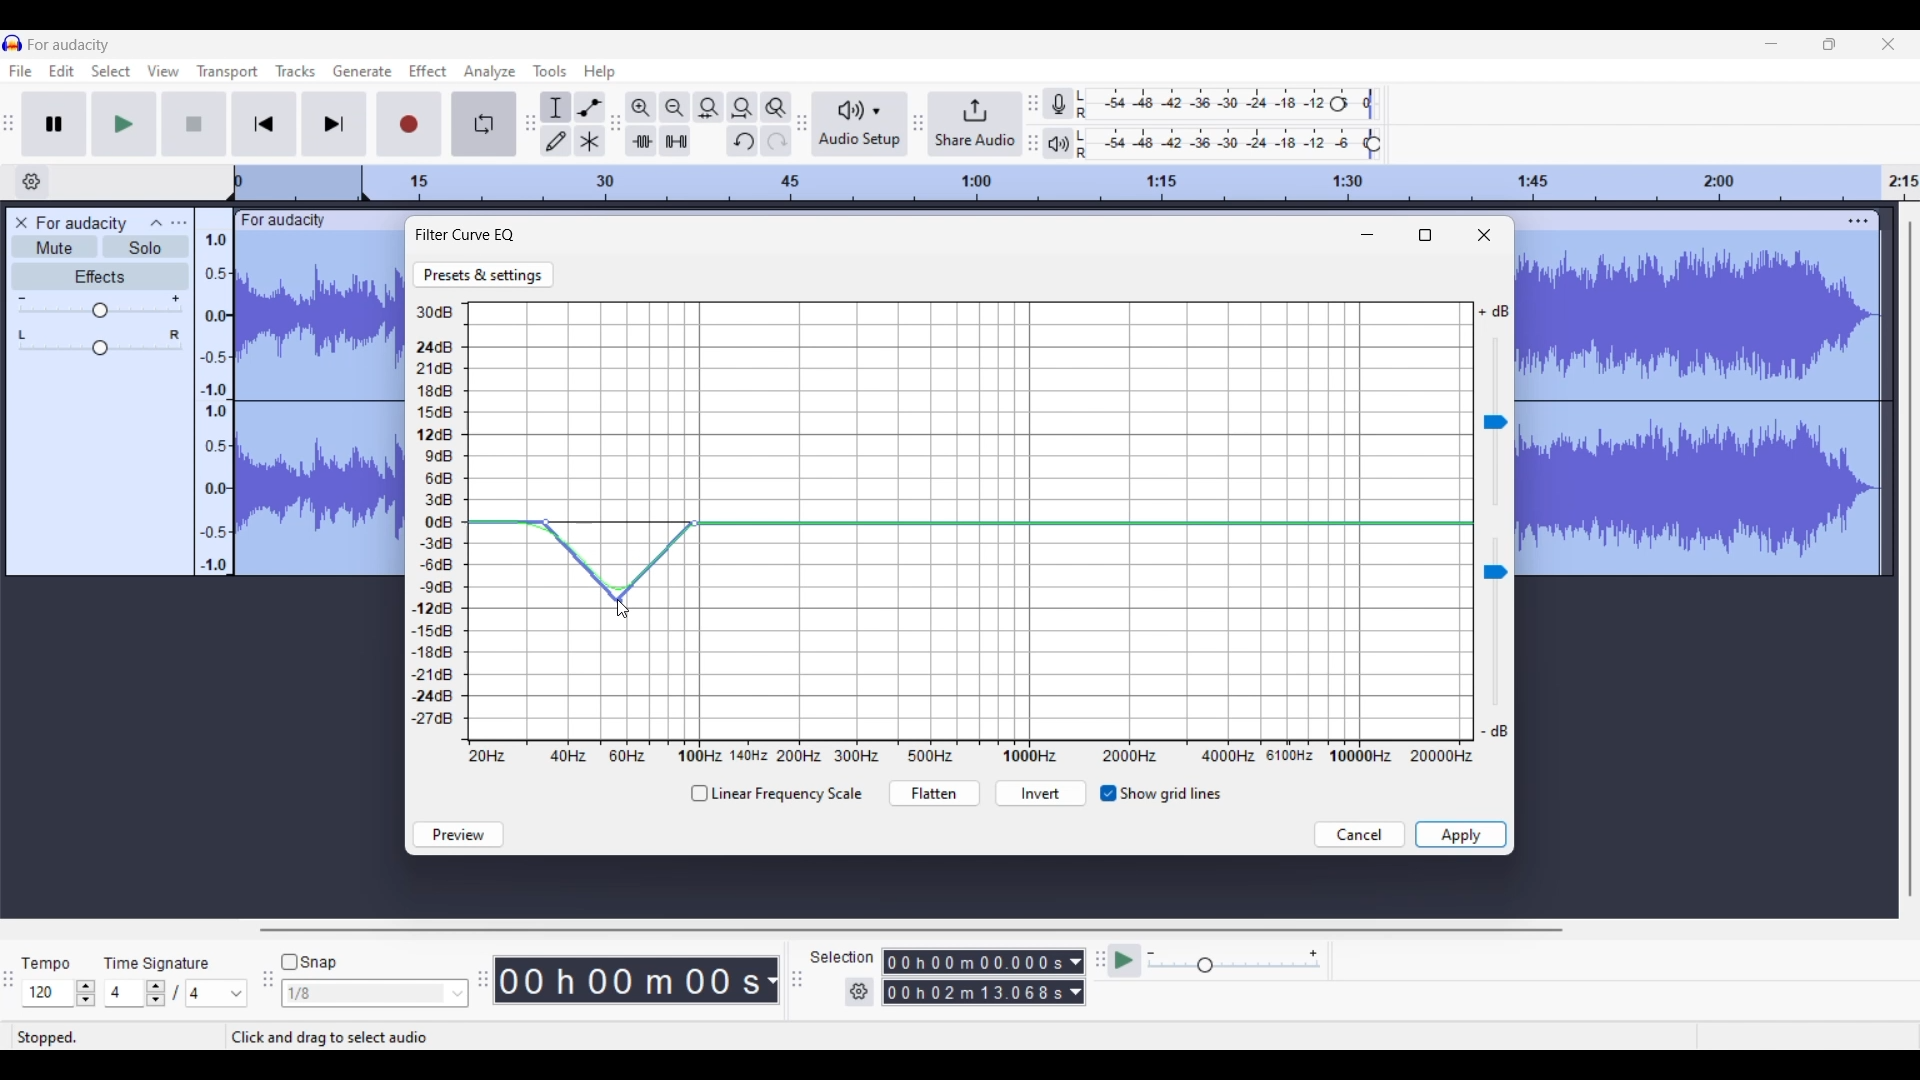 The image size is (1920, 1080). Describe the element at coordinates (156, 993) in the screenshot. I see `Increase/Decrease time signature` at that location.